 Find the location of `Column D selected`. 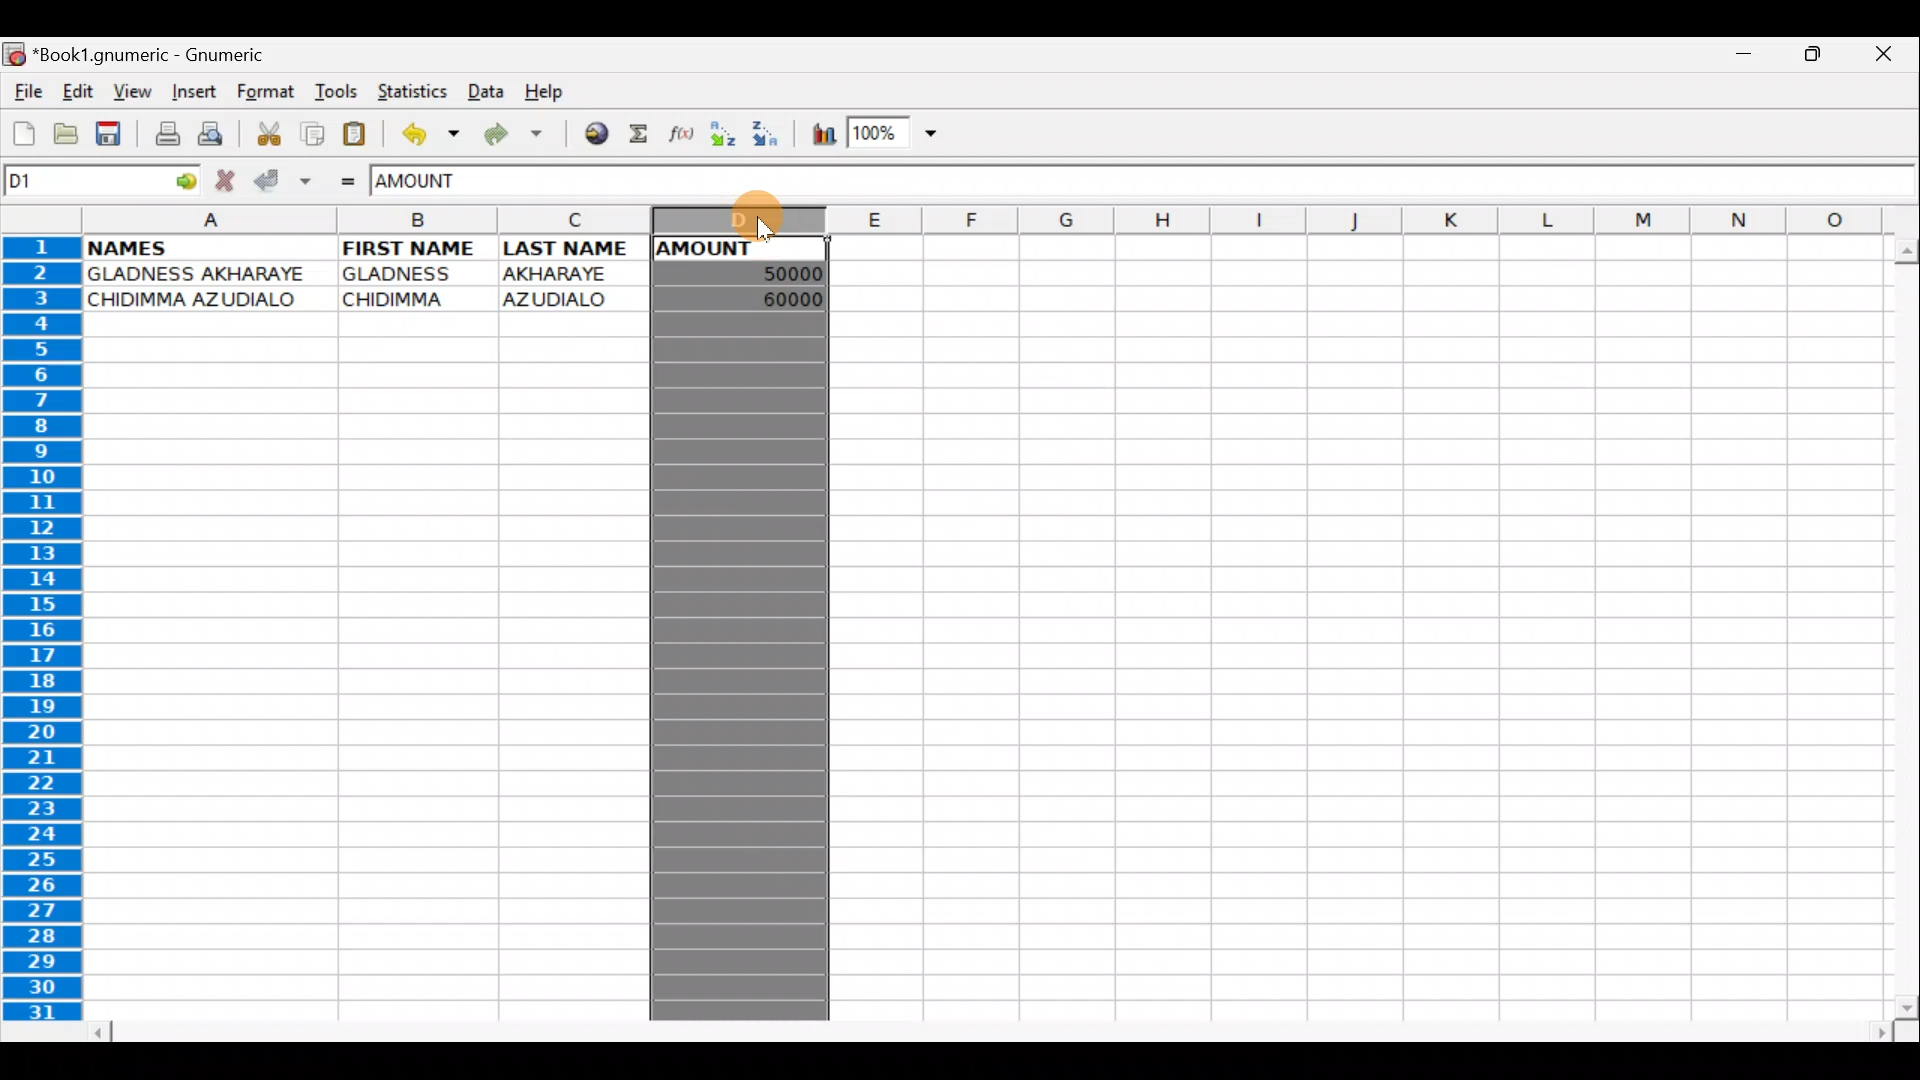

Column D selected is located at coordinates (737, 660).